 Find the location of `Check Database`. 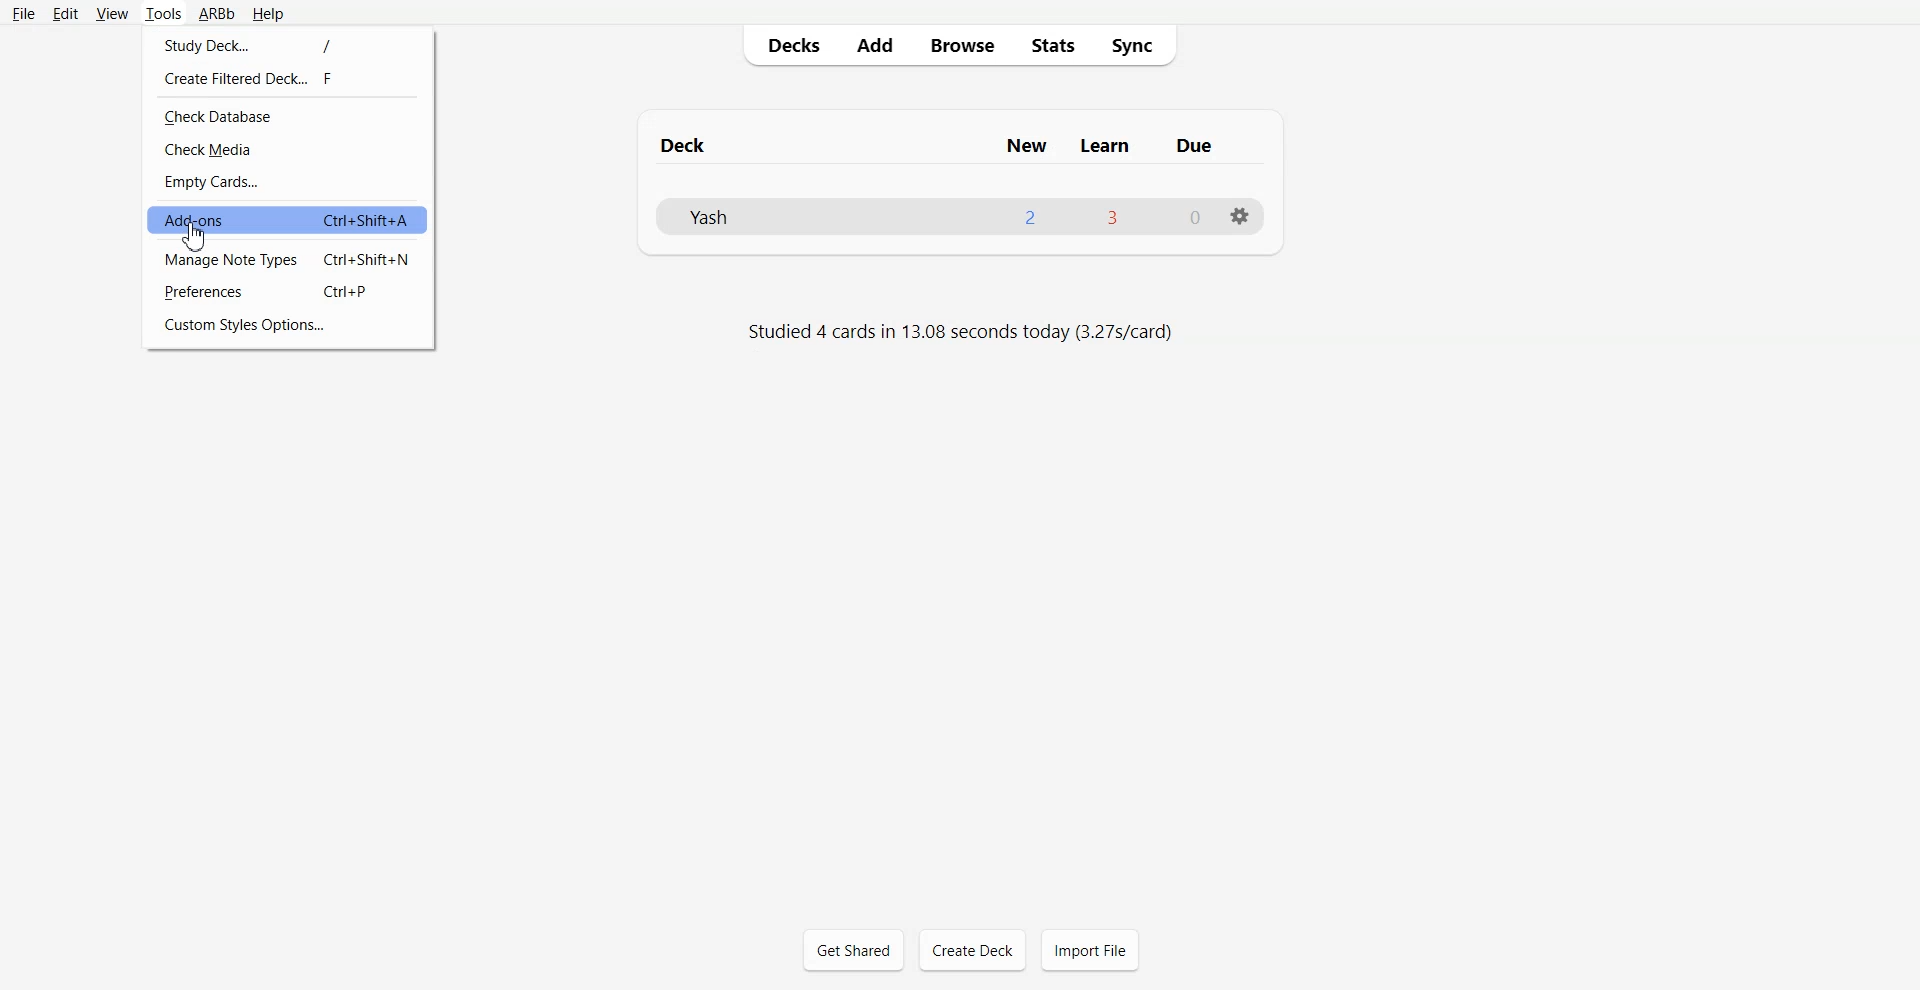

Check Database is located at coordinates (290, 115).